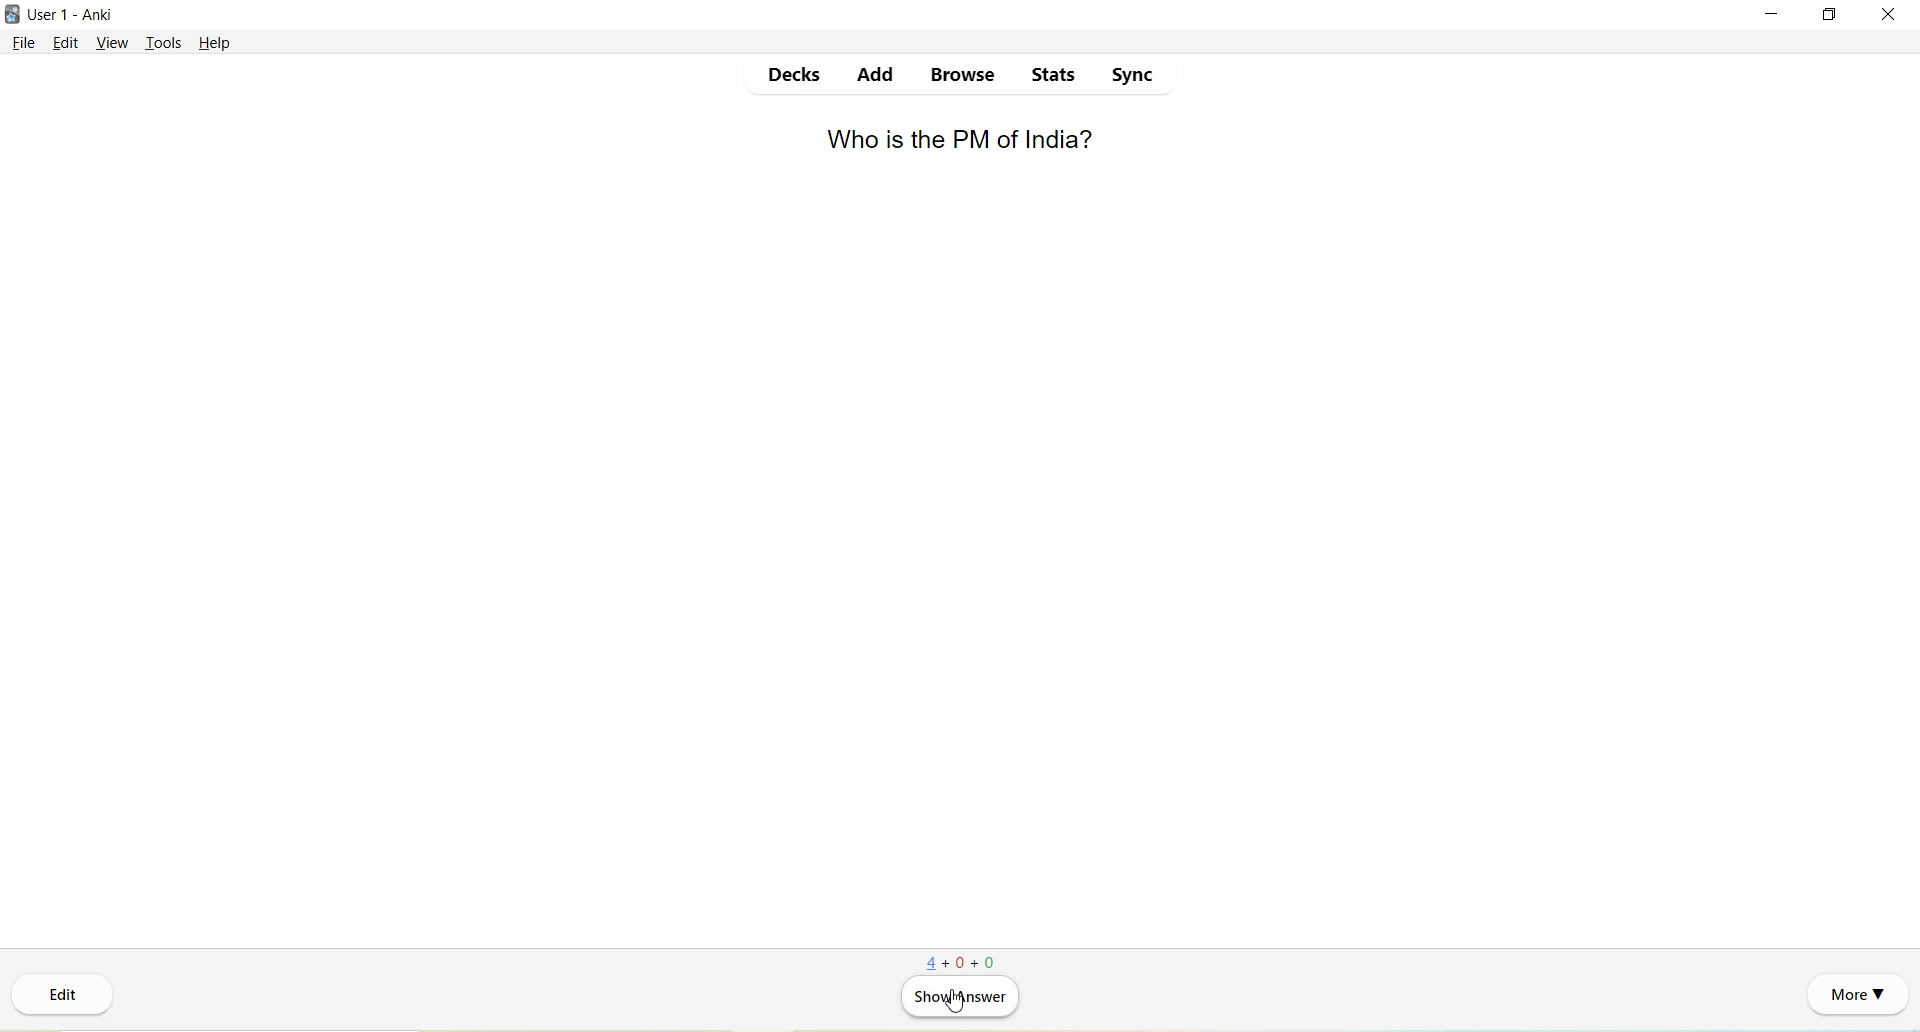  Describe the element at coordinates (961, 144) in the screenshot. I see `Who is the PM of India?` at that location.